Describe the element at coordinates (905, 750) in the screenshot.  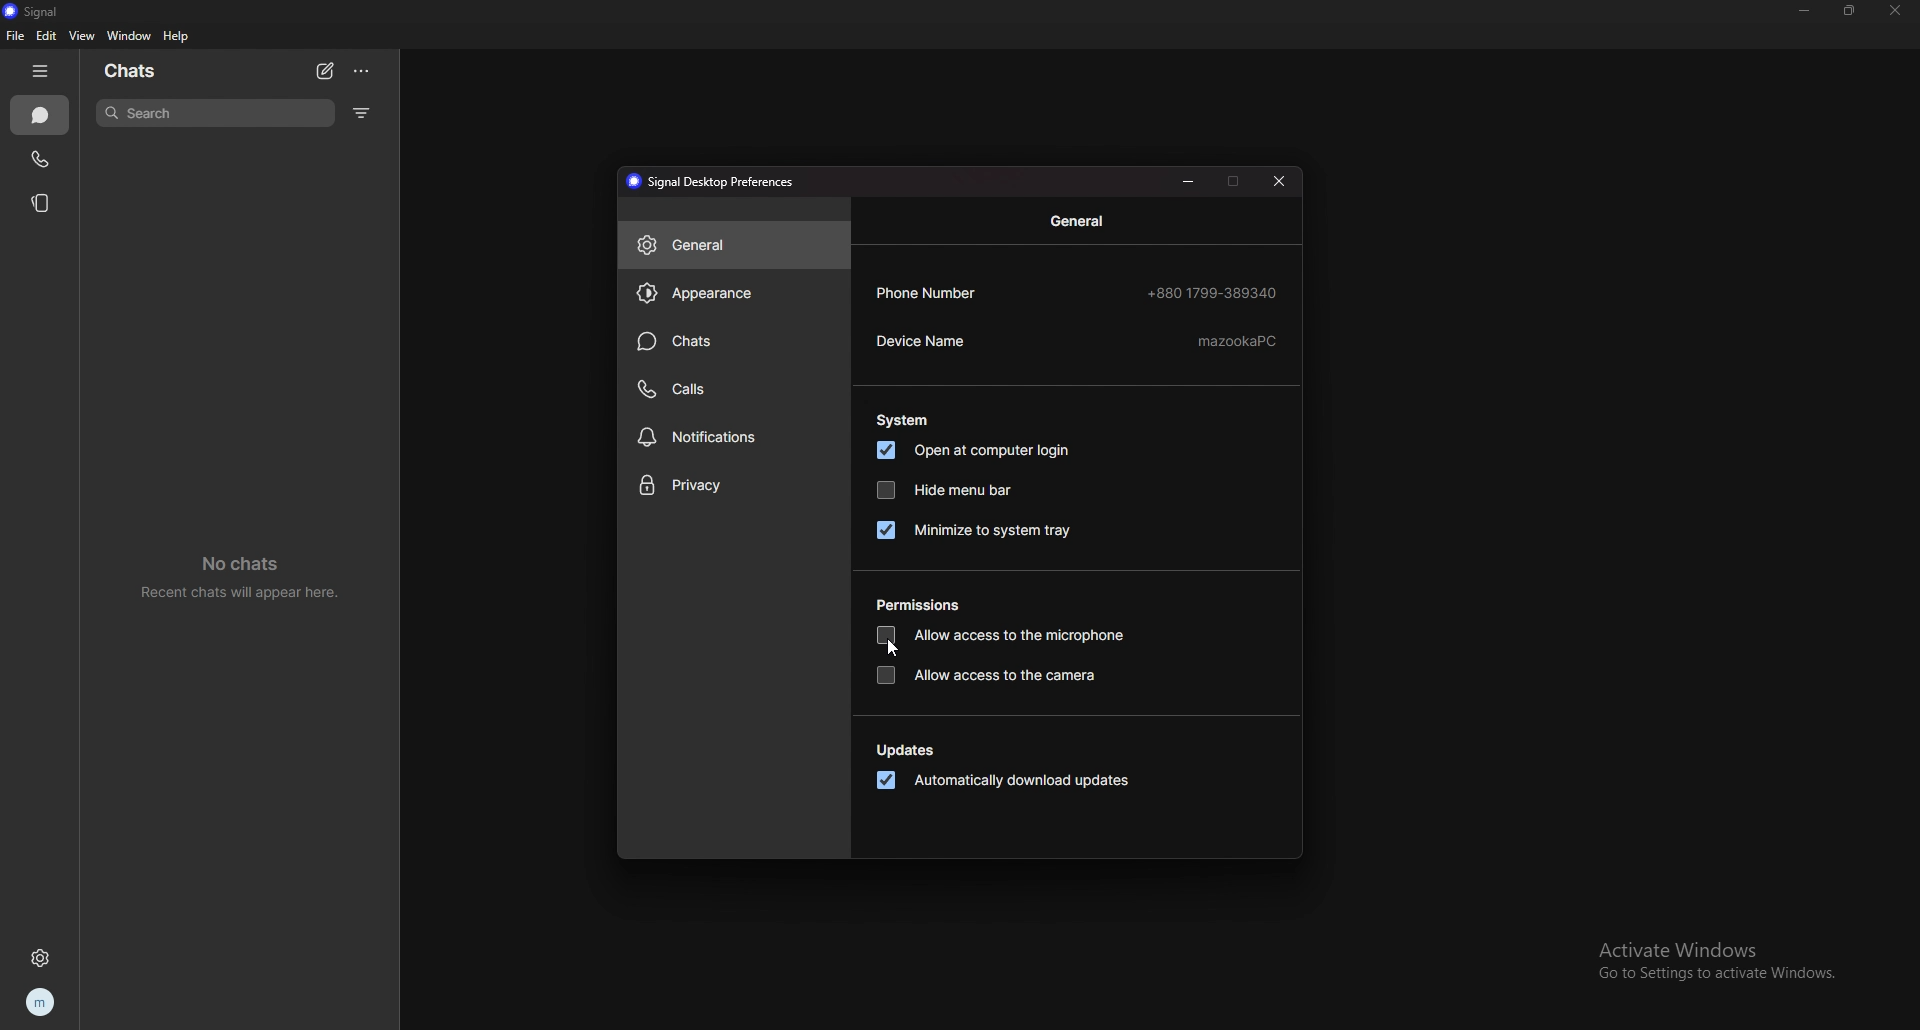
I see `updates` at that location.